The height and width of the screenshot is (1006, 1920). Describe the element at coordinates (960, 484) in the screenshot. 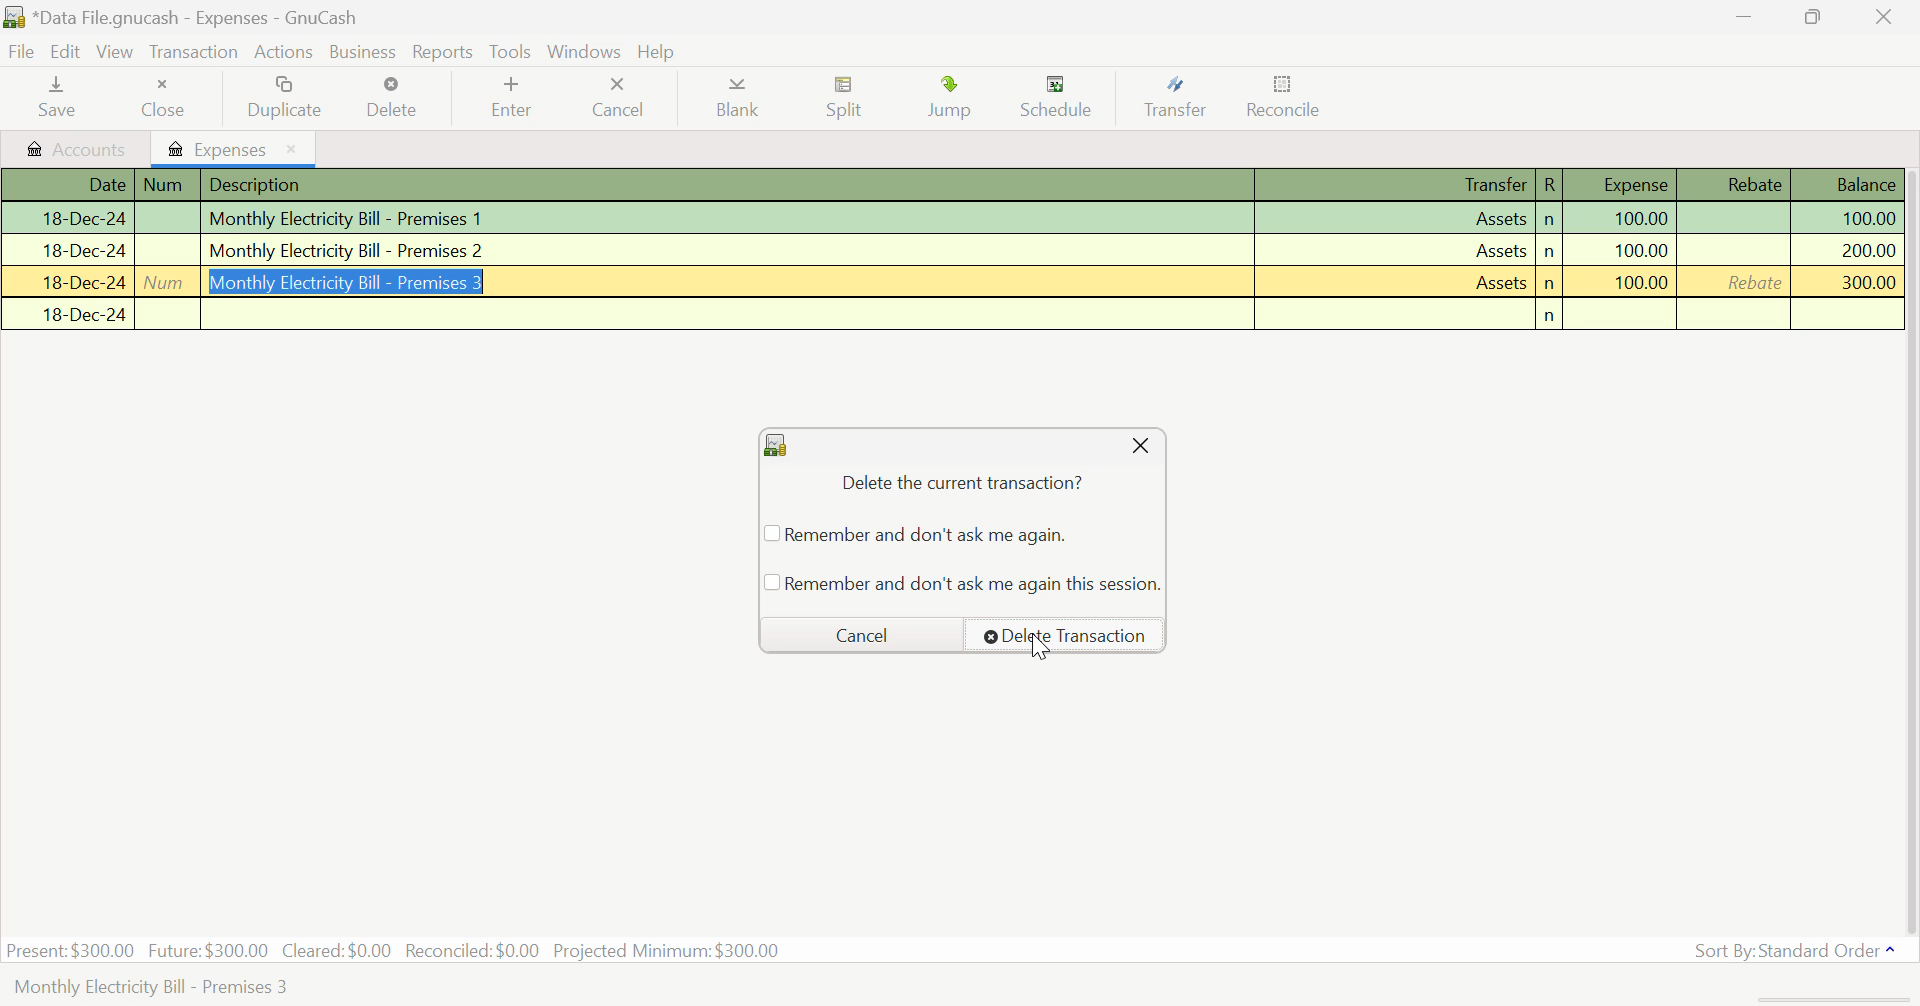

I see `Delete the current transaction?` at that location.